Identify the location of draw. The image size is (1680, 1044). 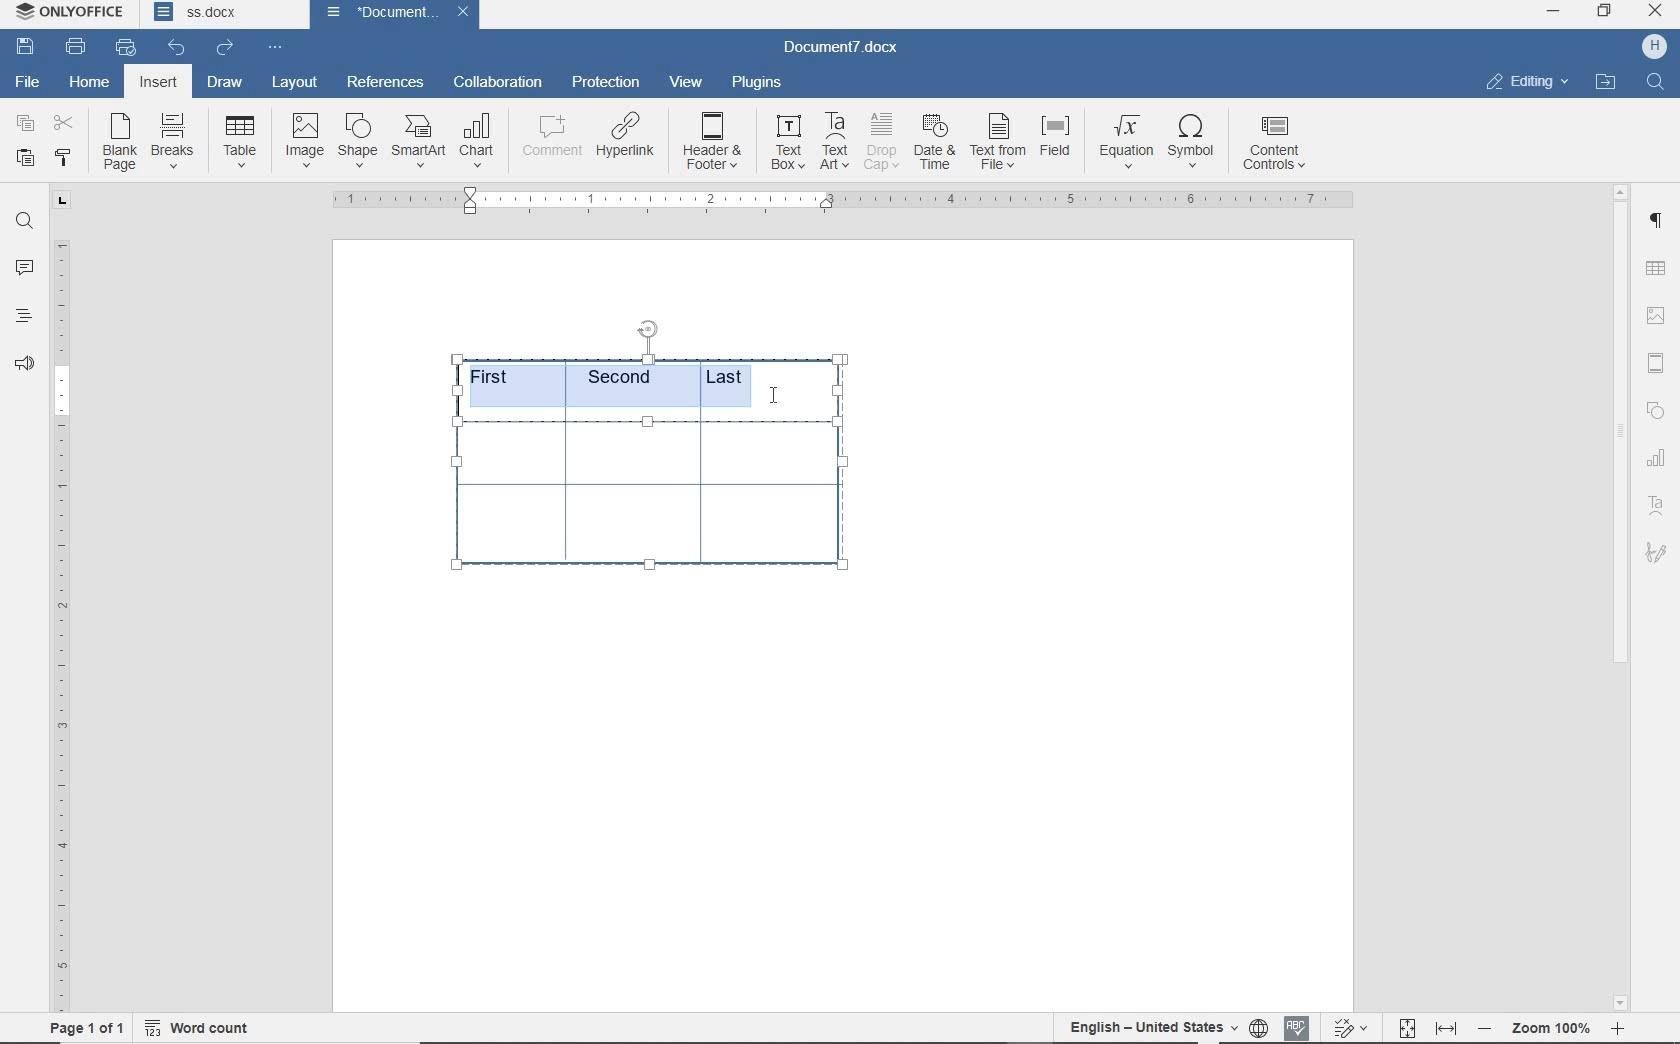
(223, 82).